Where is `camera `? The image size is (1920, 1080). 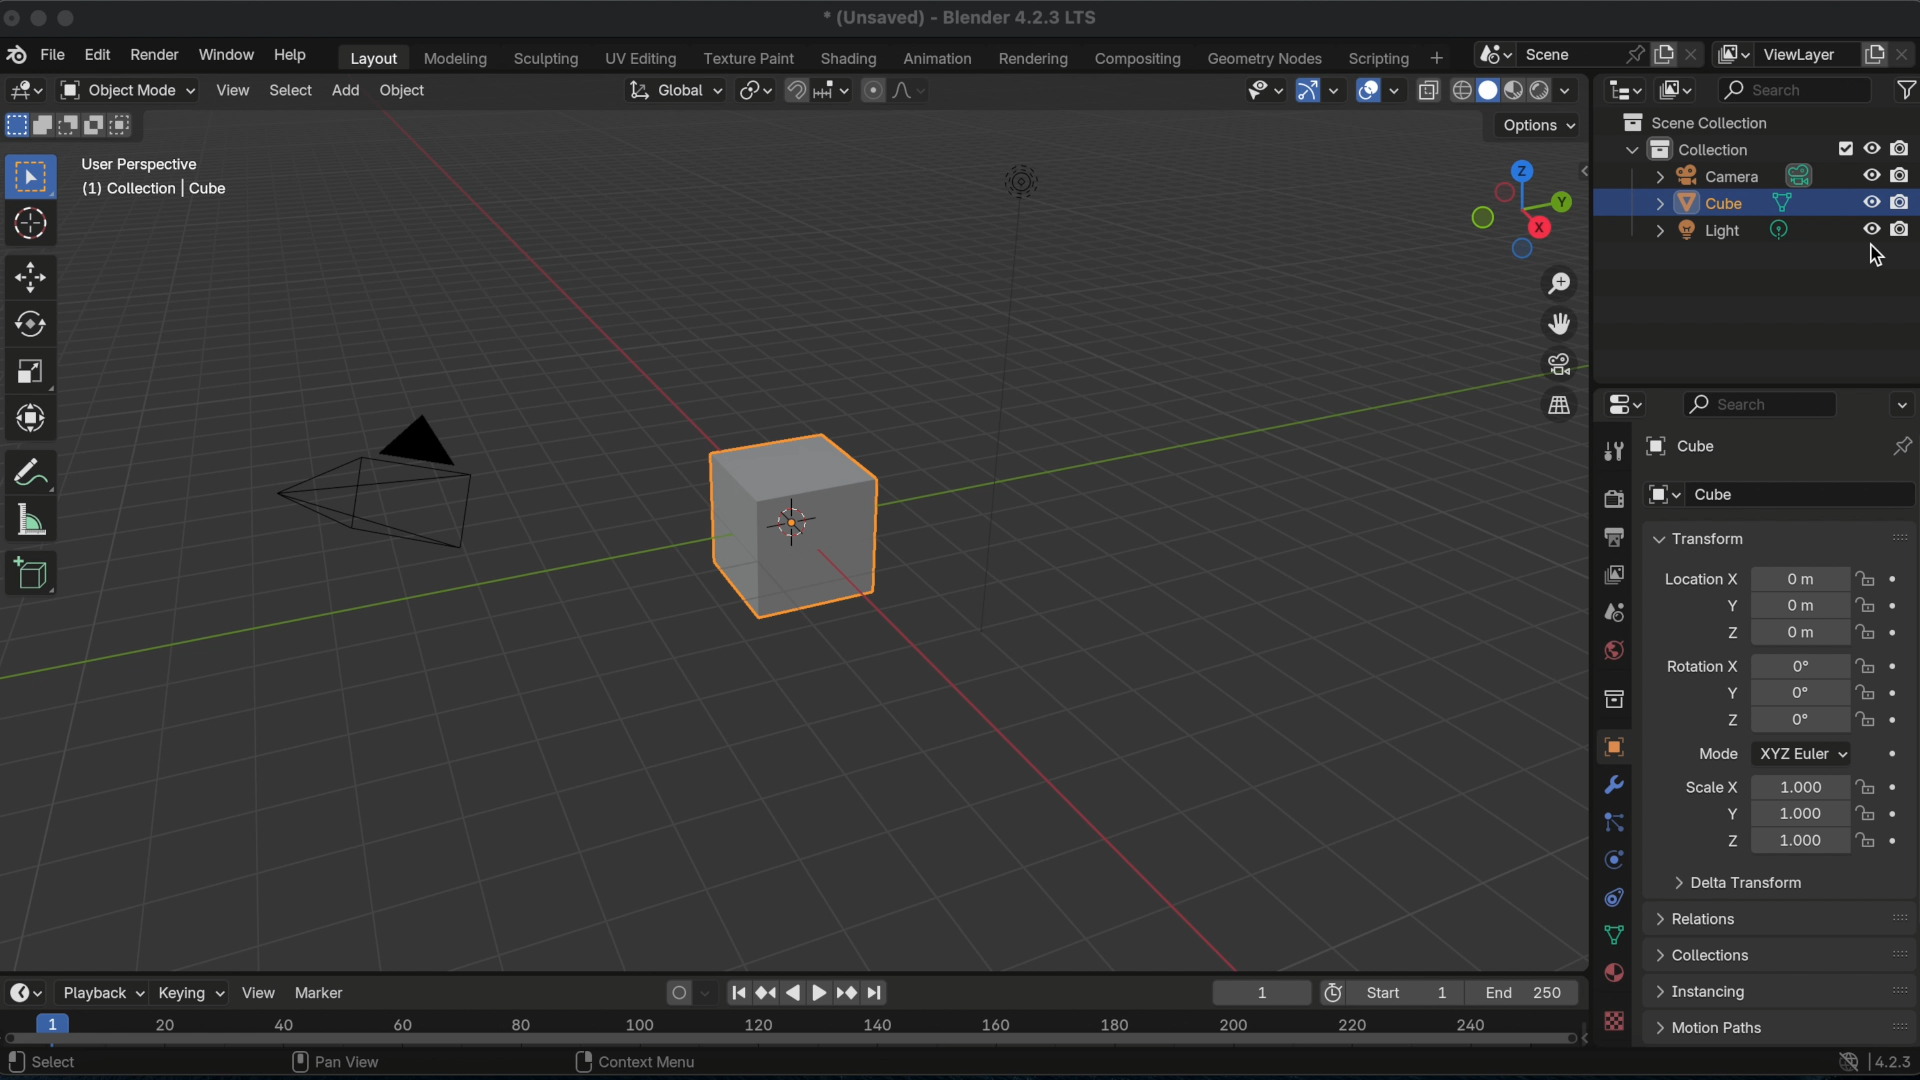 camera  is located at coordinates (1733, 176).